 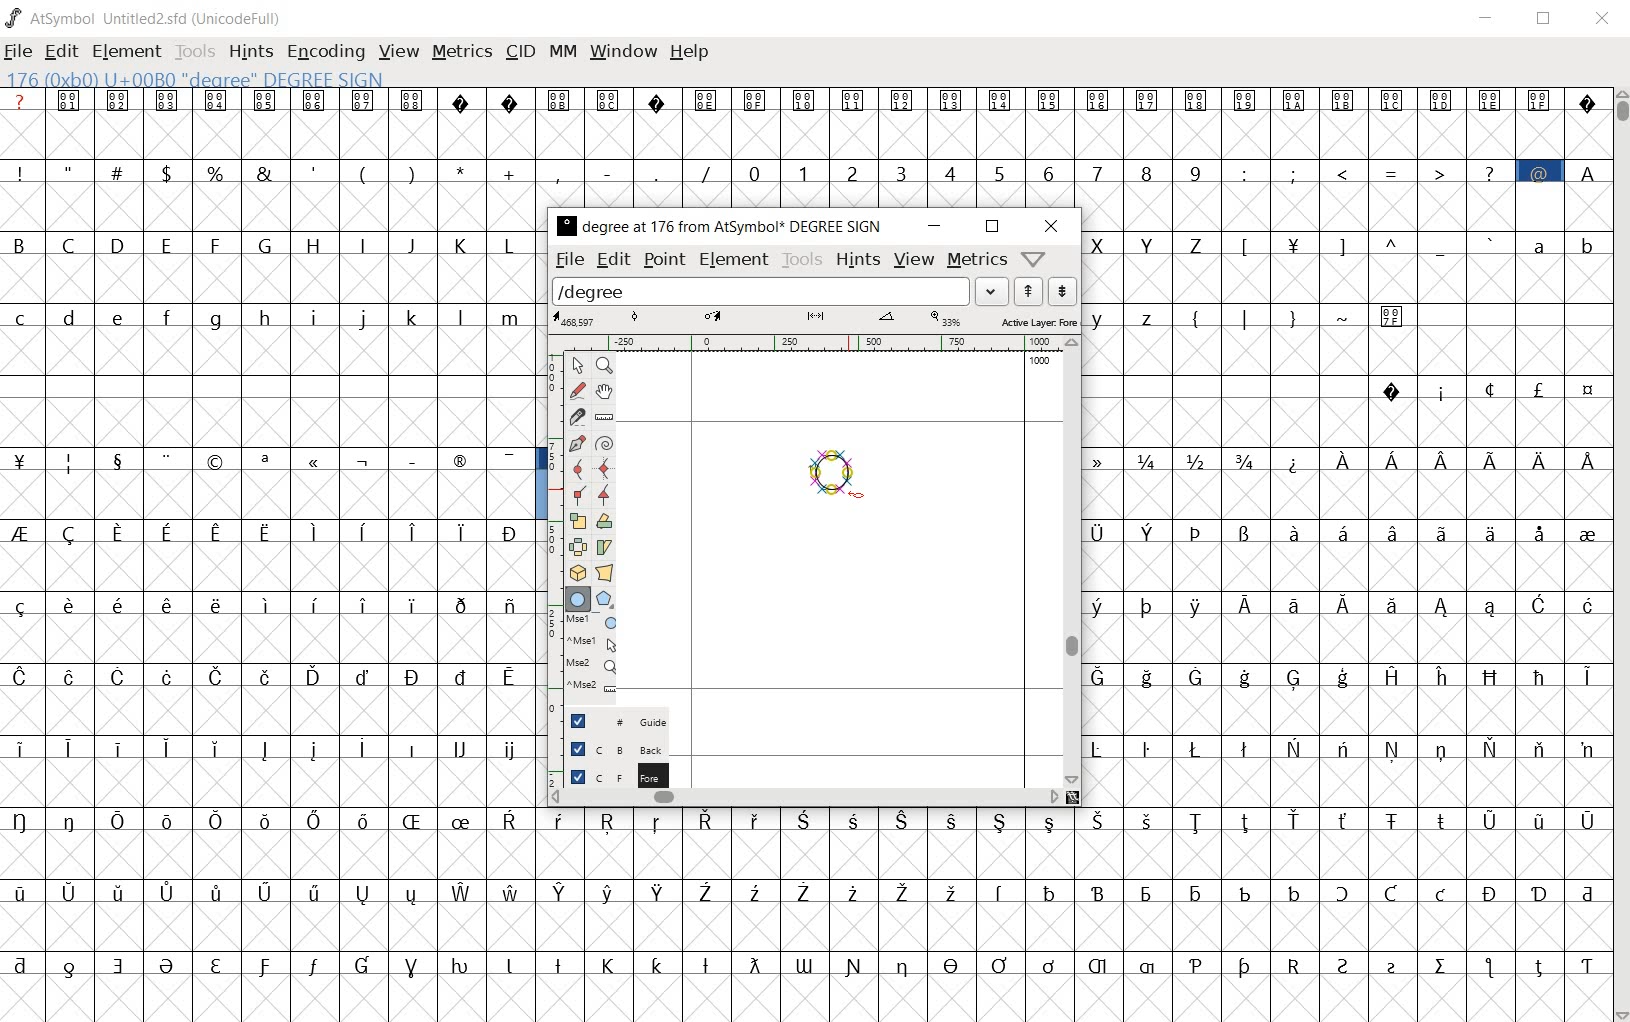 I want to click on empty glyph slots, so click(x=275, y=710).